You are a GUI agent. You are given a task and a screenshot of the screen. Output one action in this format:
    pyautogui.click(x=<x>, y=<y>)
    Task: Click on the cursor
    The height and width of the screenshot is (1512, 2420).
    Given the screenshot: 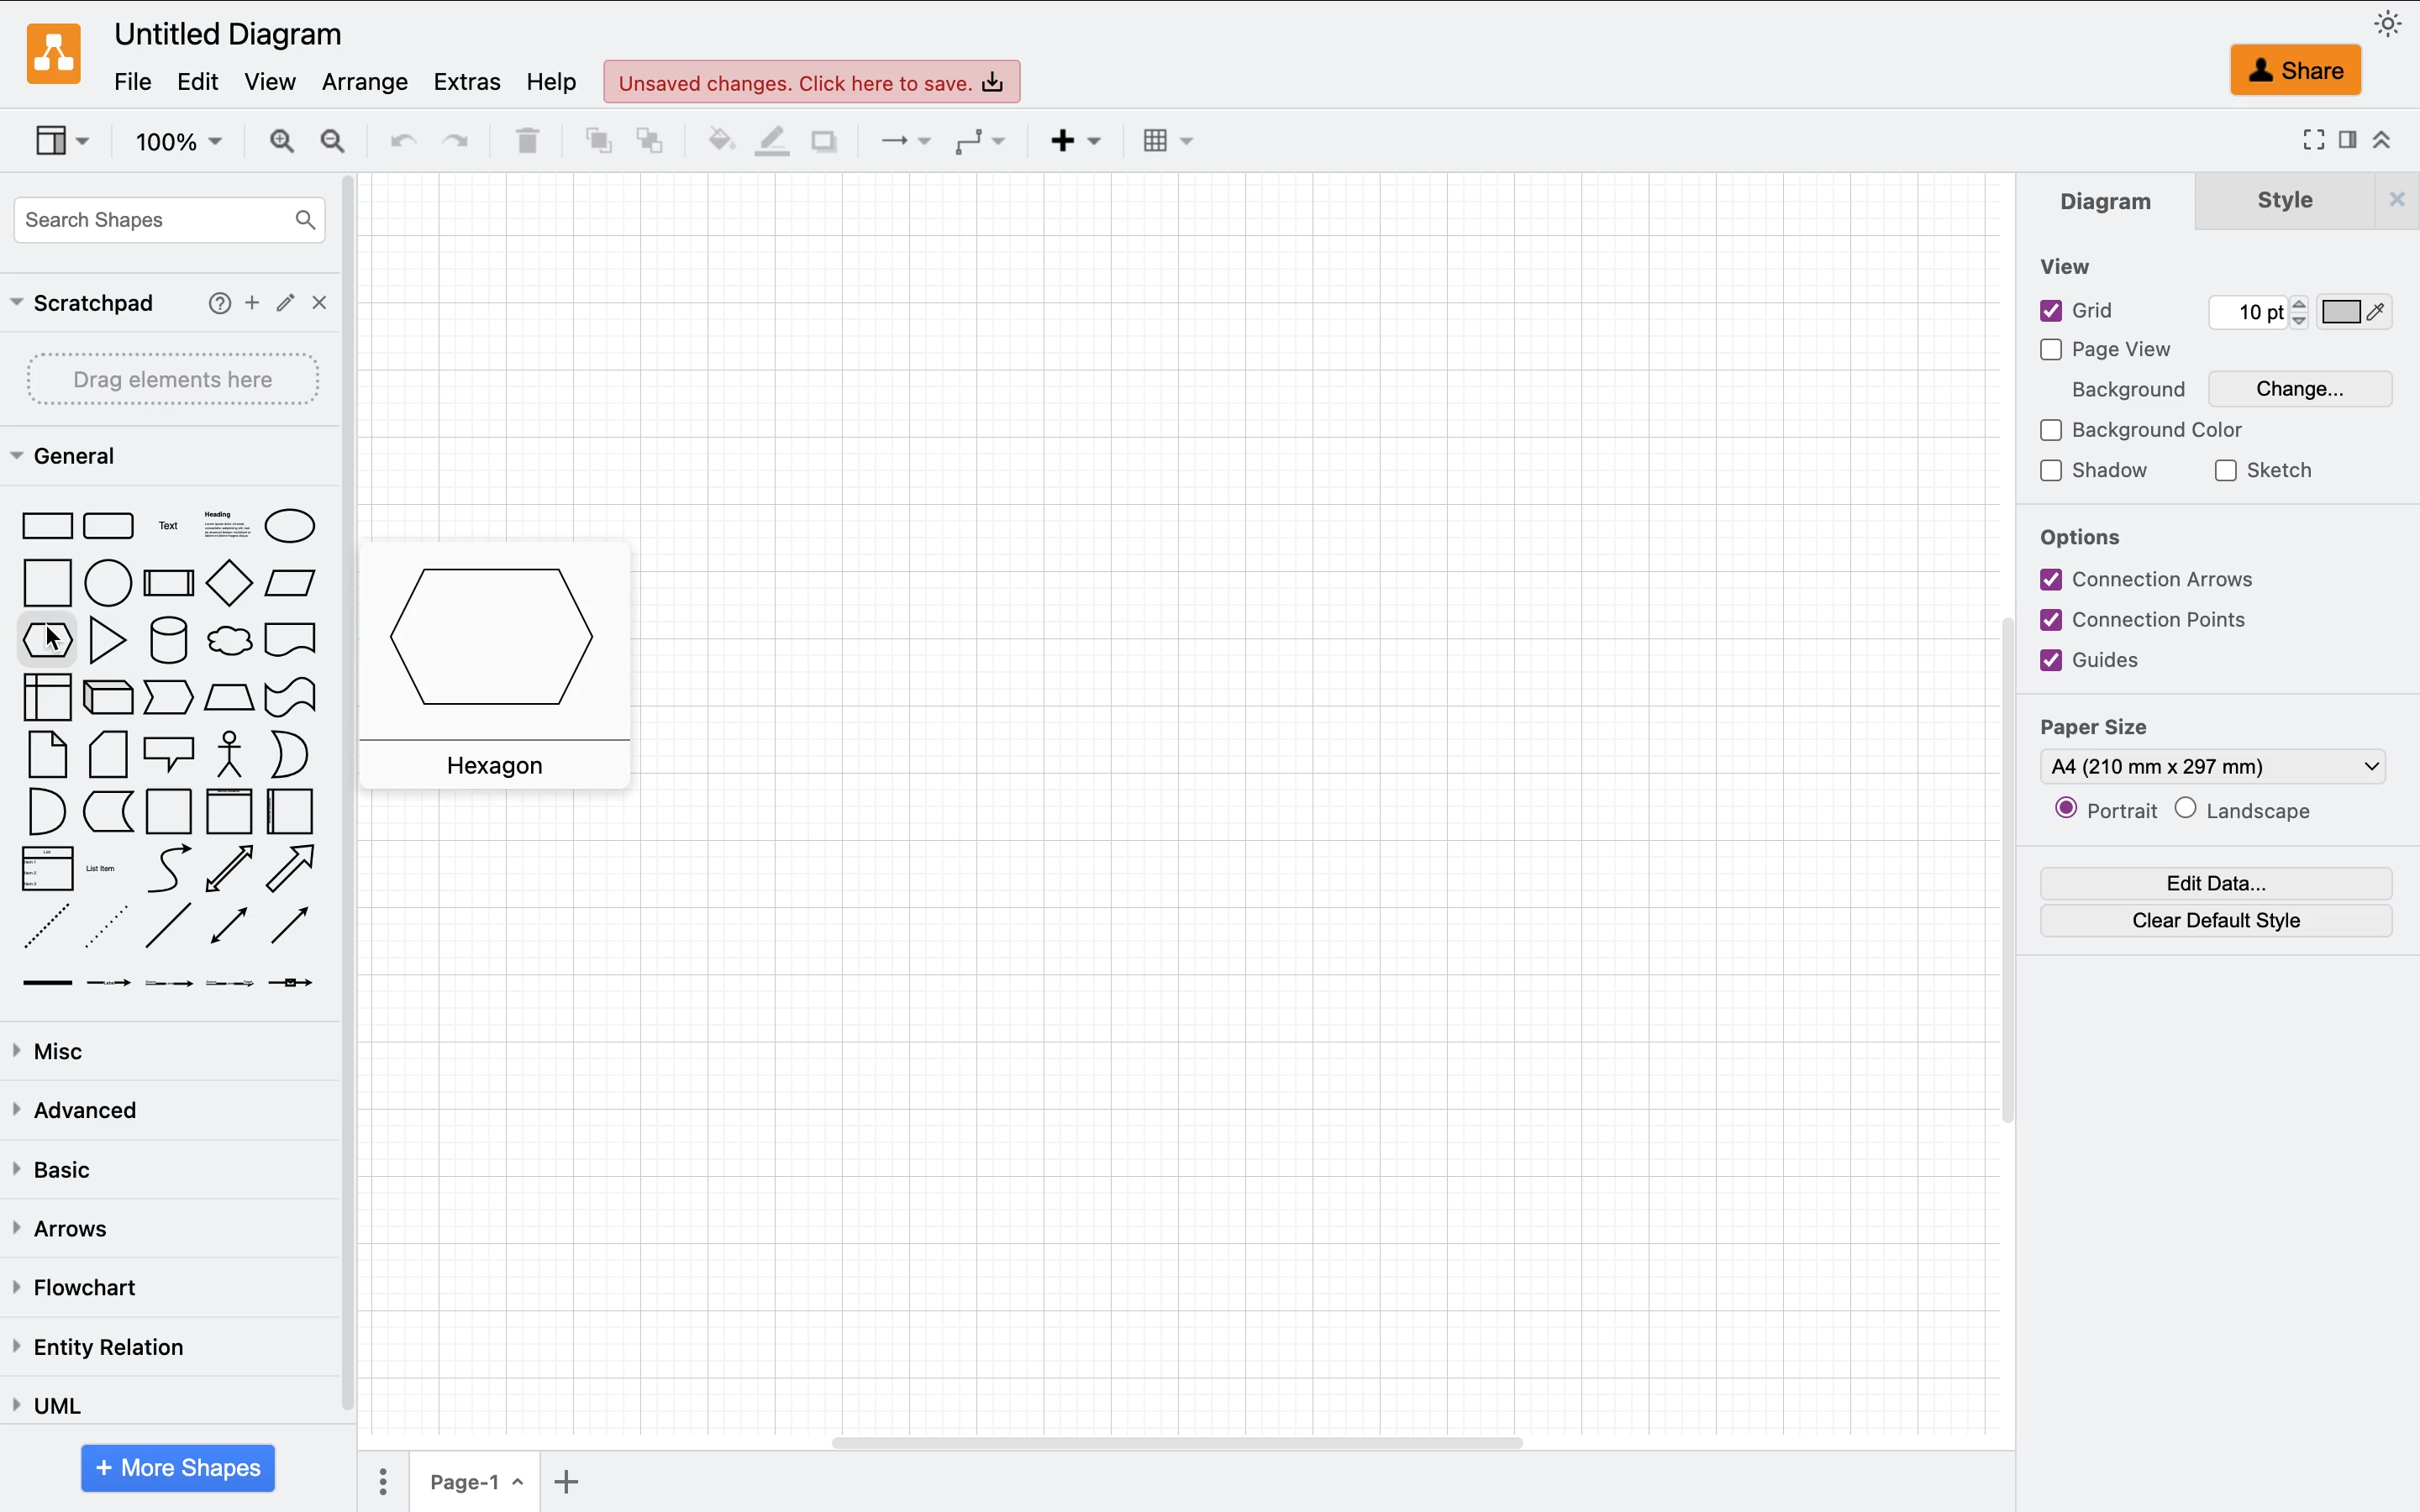 What is the action you would take?
    pyautogui.click(x=55, y=639)
    